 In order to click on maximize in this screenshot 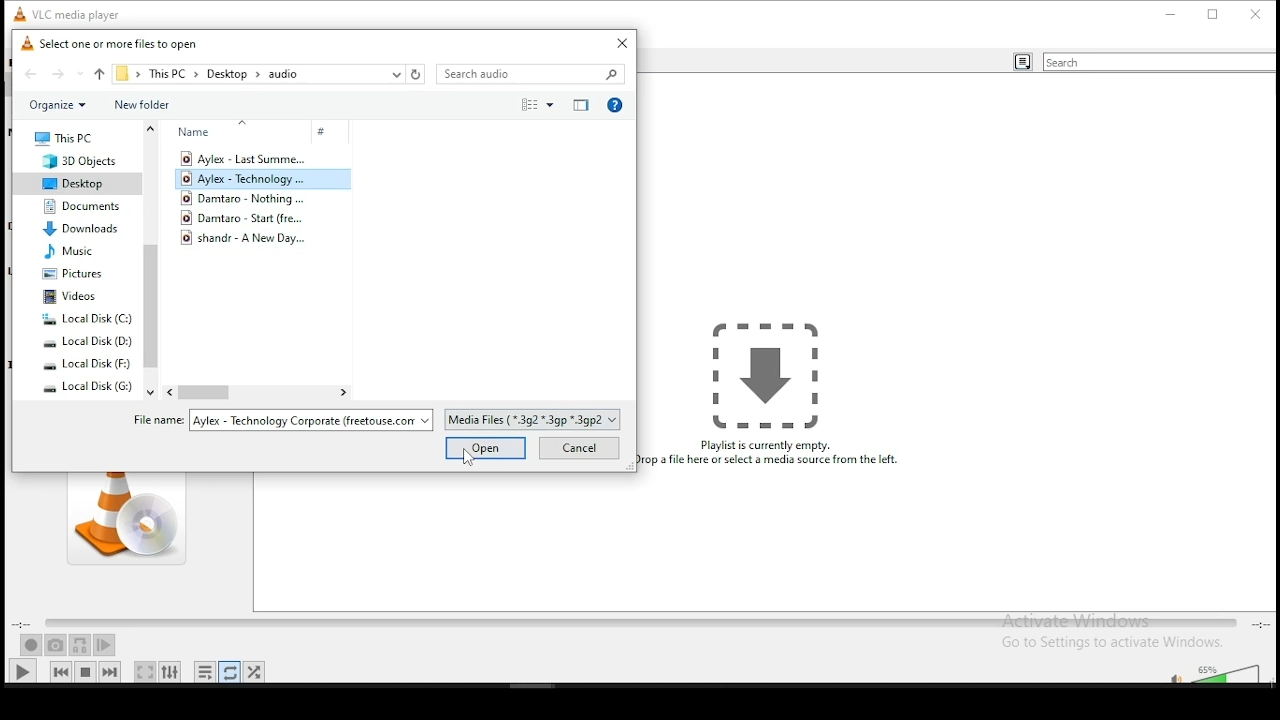, I will do `click(1214, 13)`.